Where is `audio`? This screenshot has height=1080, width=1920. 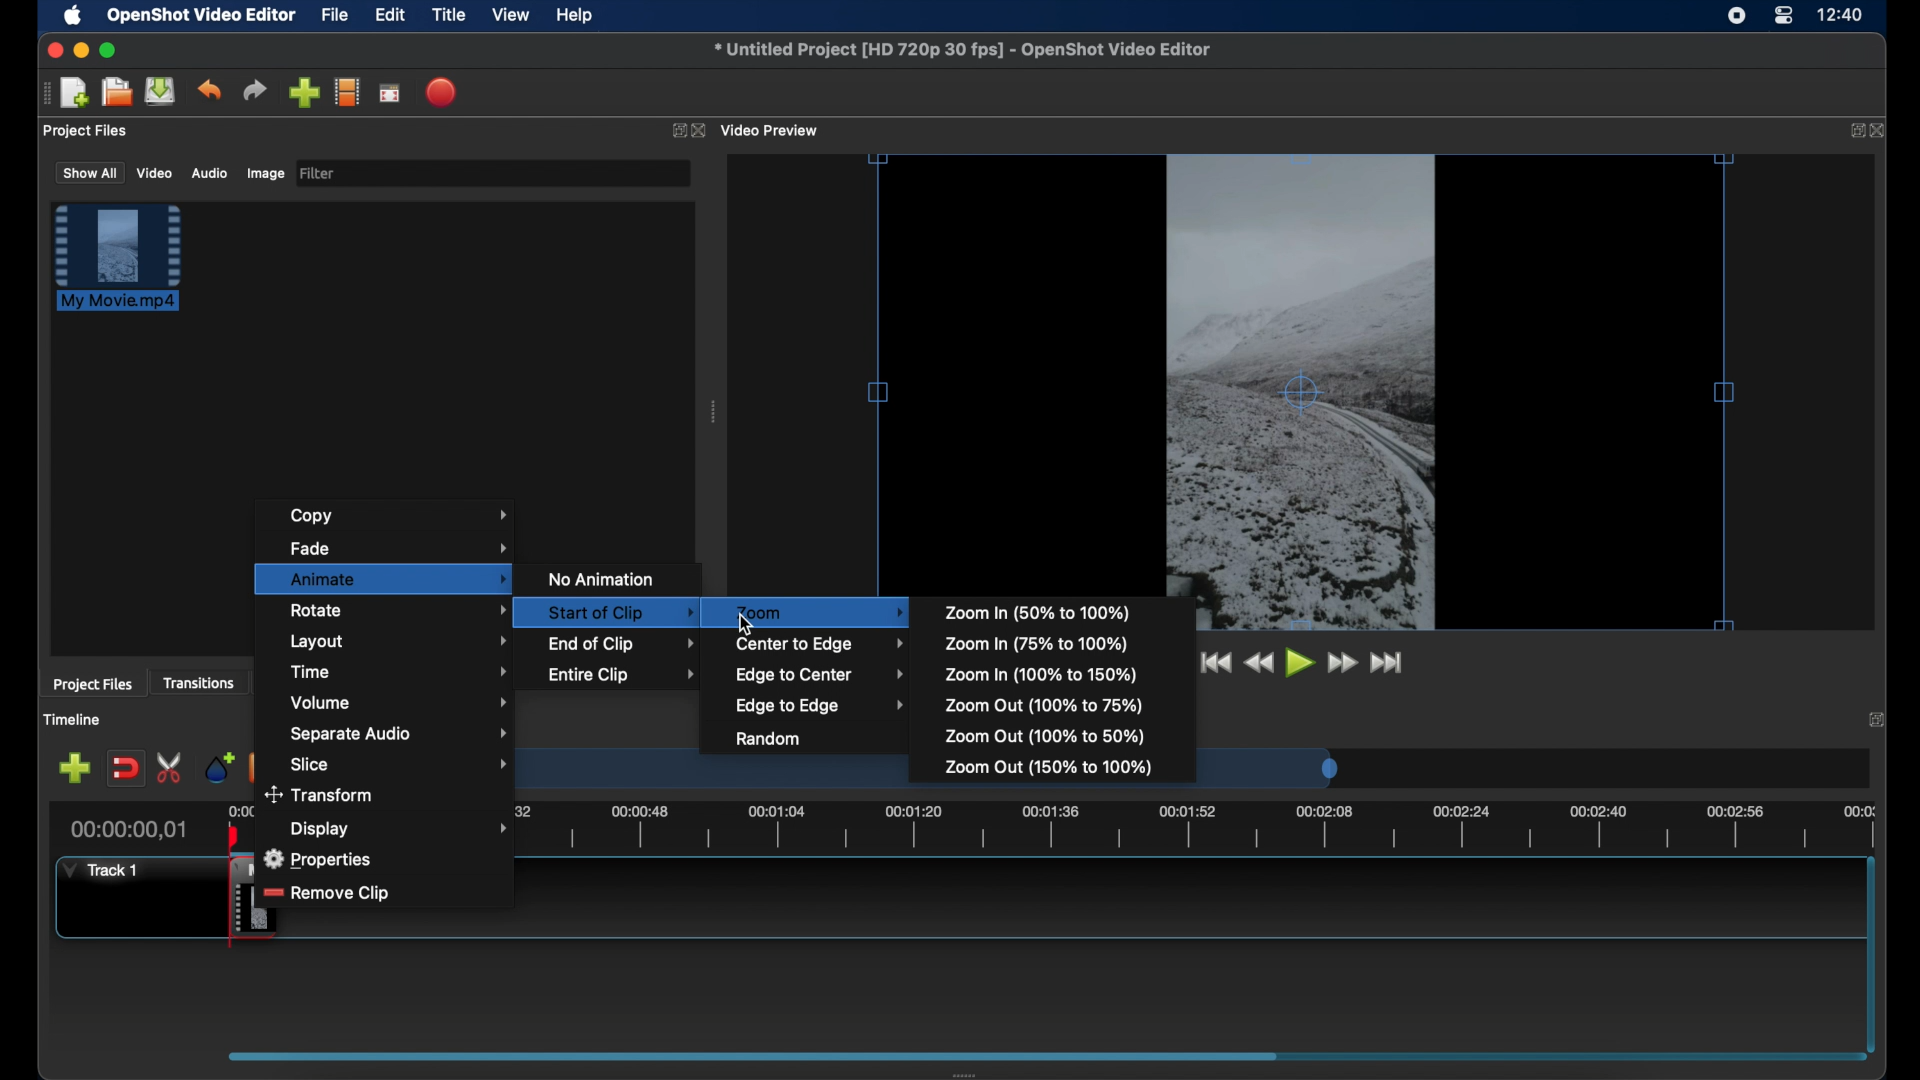 audio is located at coordinates (208, 174).